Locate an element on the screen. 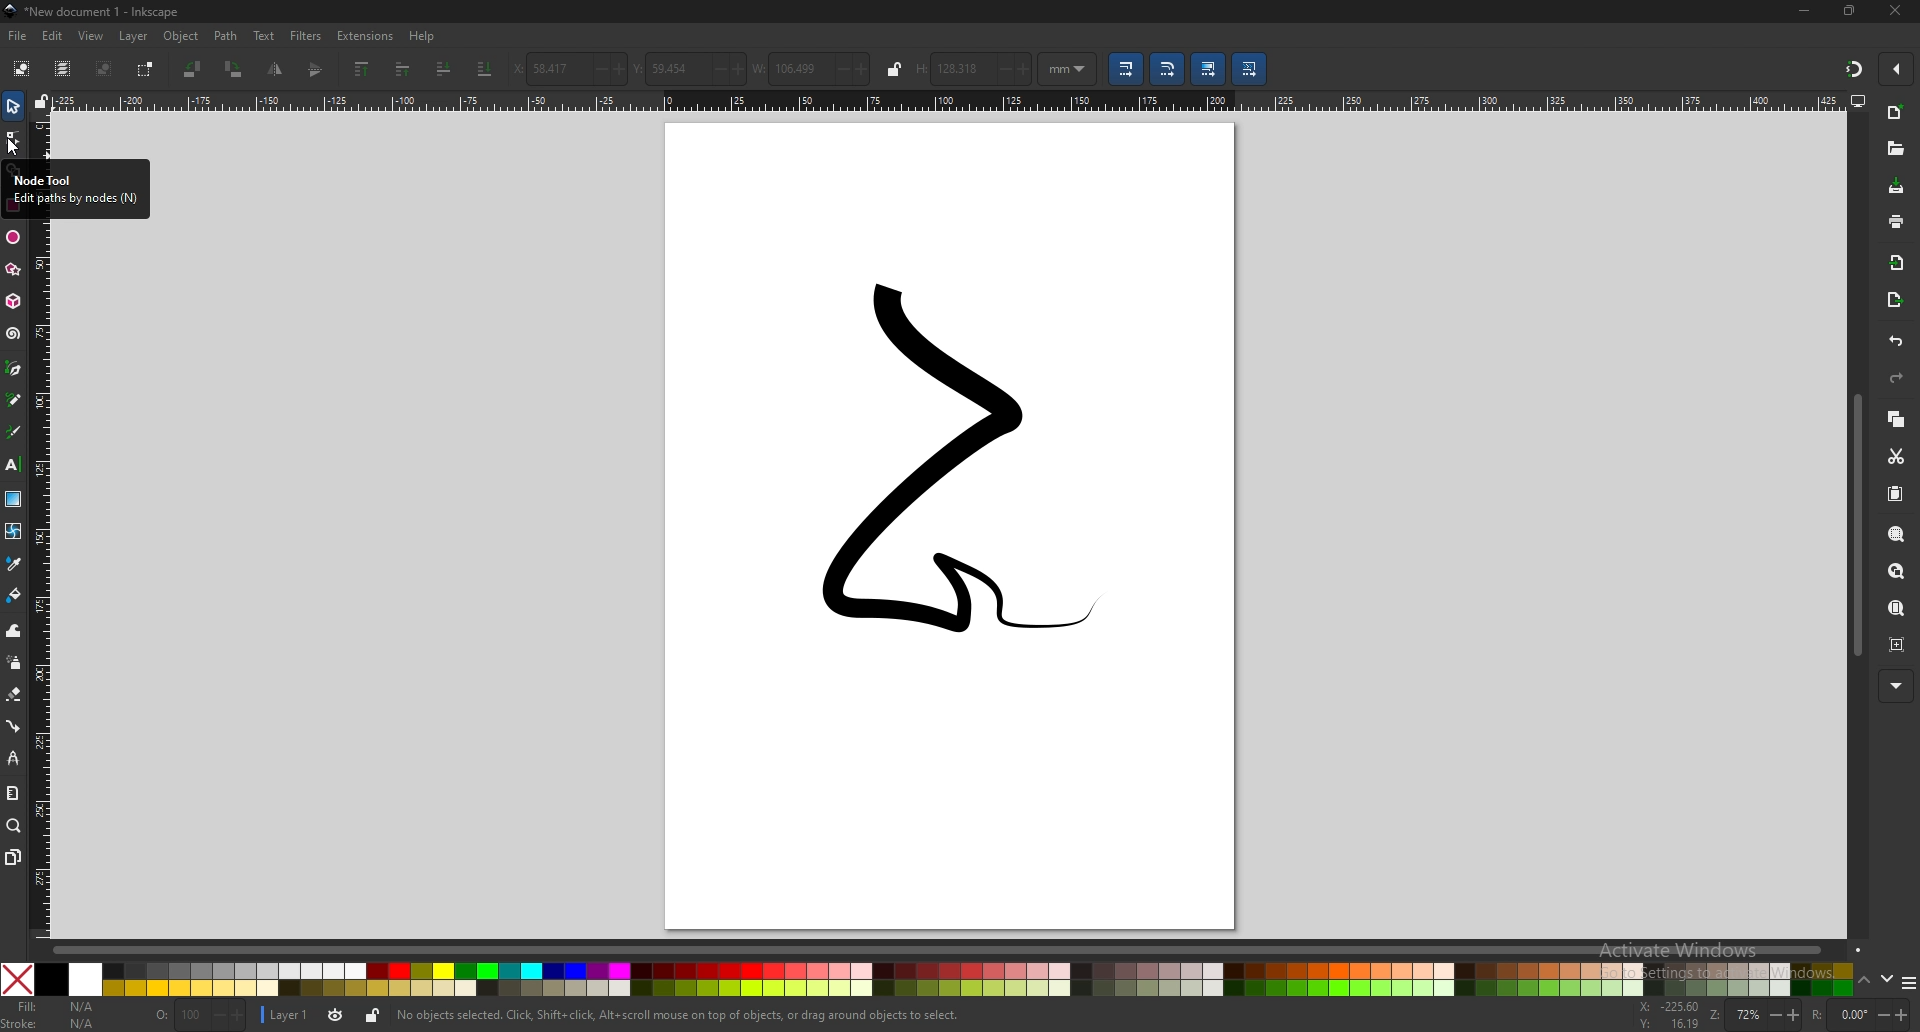  select all objects is located at coordinates (19, 69).